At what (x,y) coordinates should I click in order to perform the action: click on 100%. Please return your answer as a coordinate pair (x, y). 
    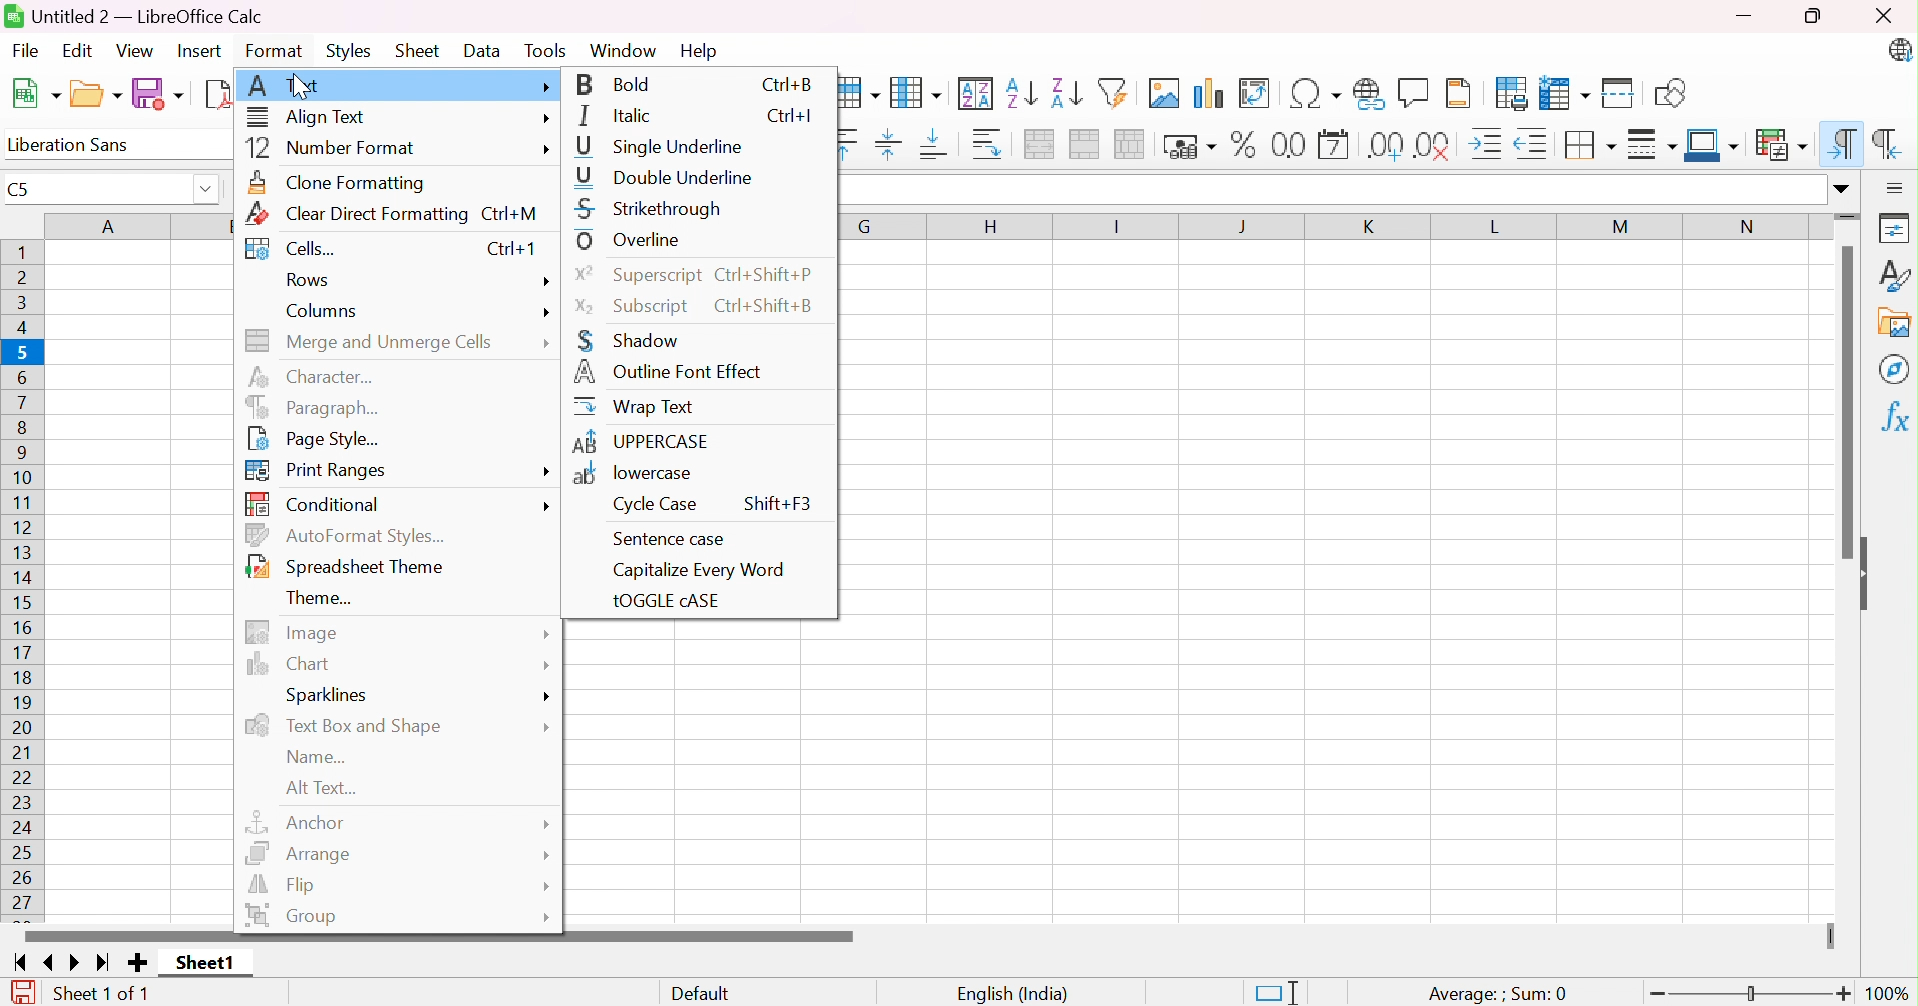
    Looking at the image, I should click on (1892, 994).